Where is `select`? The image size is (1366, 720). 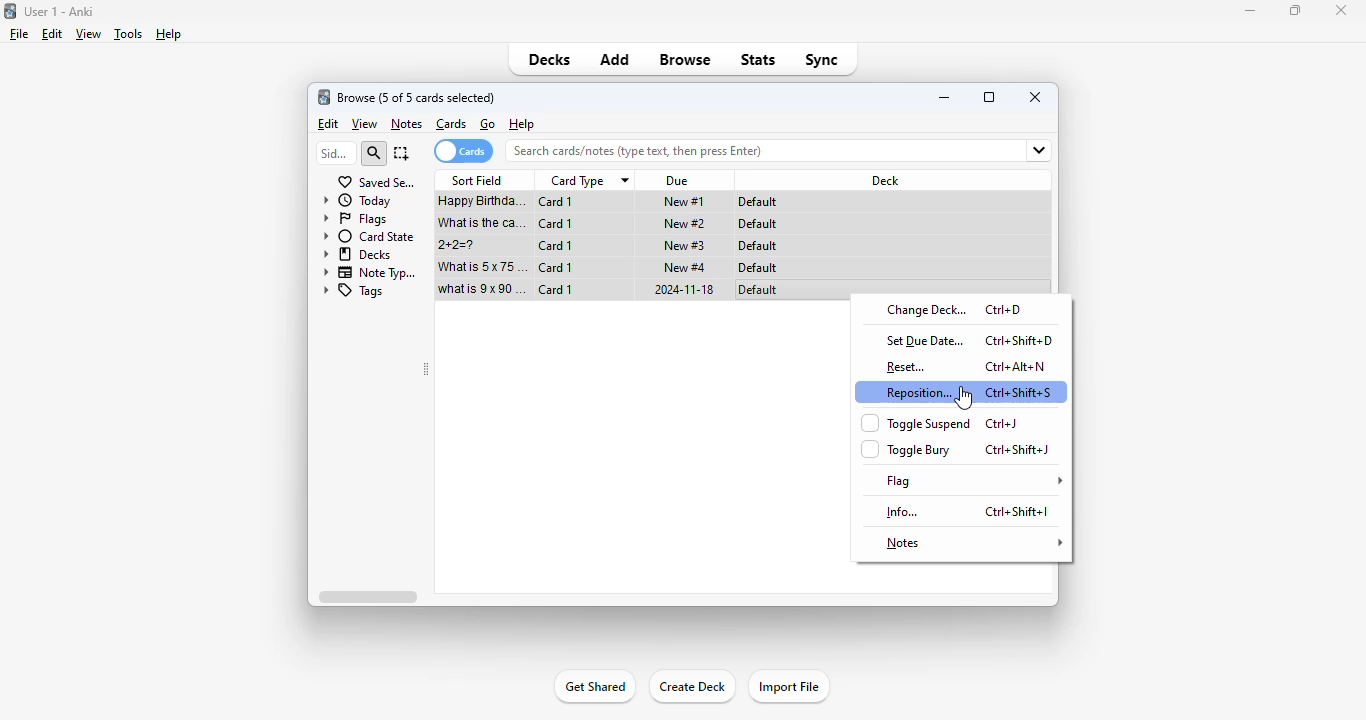
select is located at coordinates (402, 153).